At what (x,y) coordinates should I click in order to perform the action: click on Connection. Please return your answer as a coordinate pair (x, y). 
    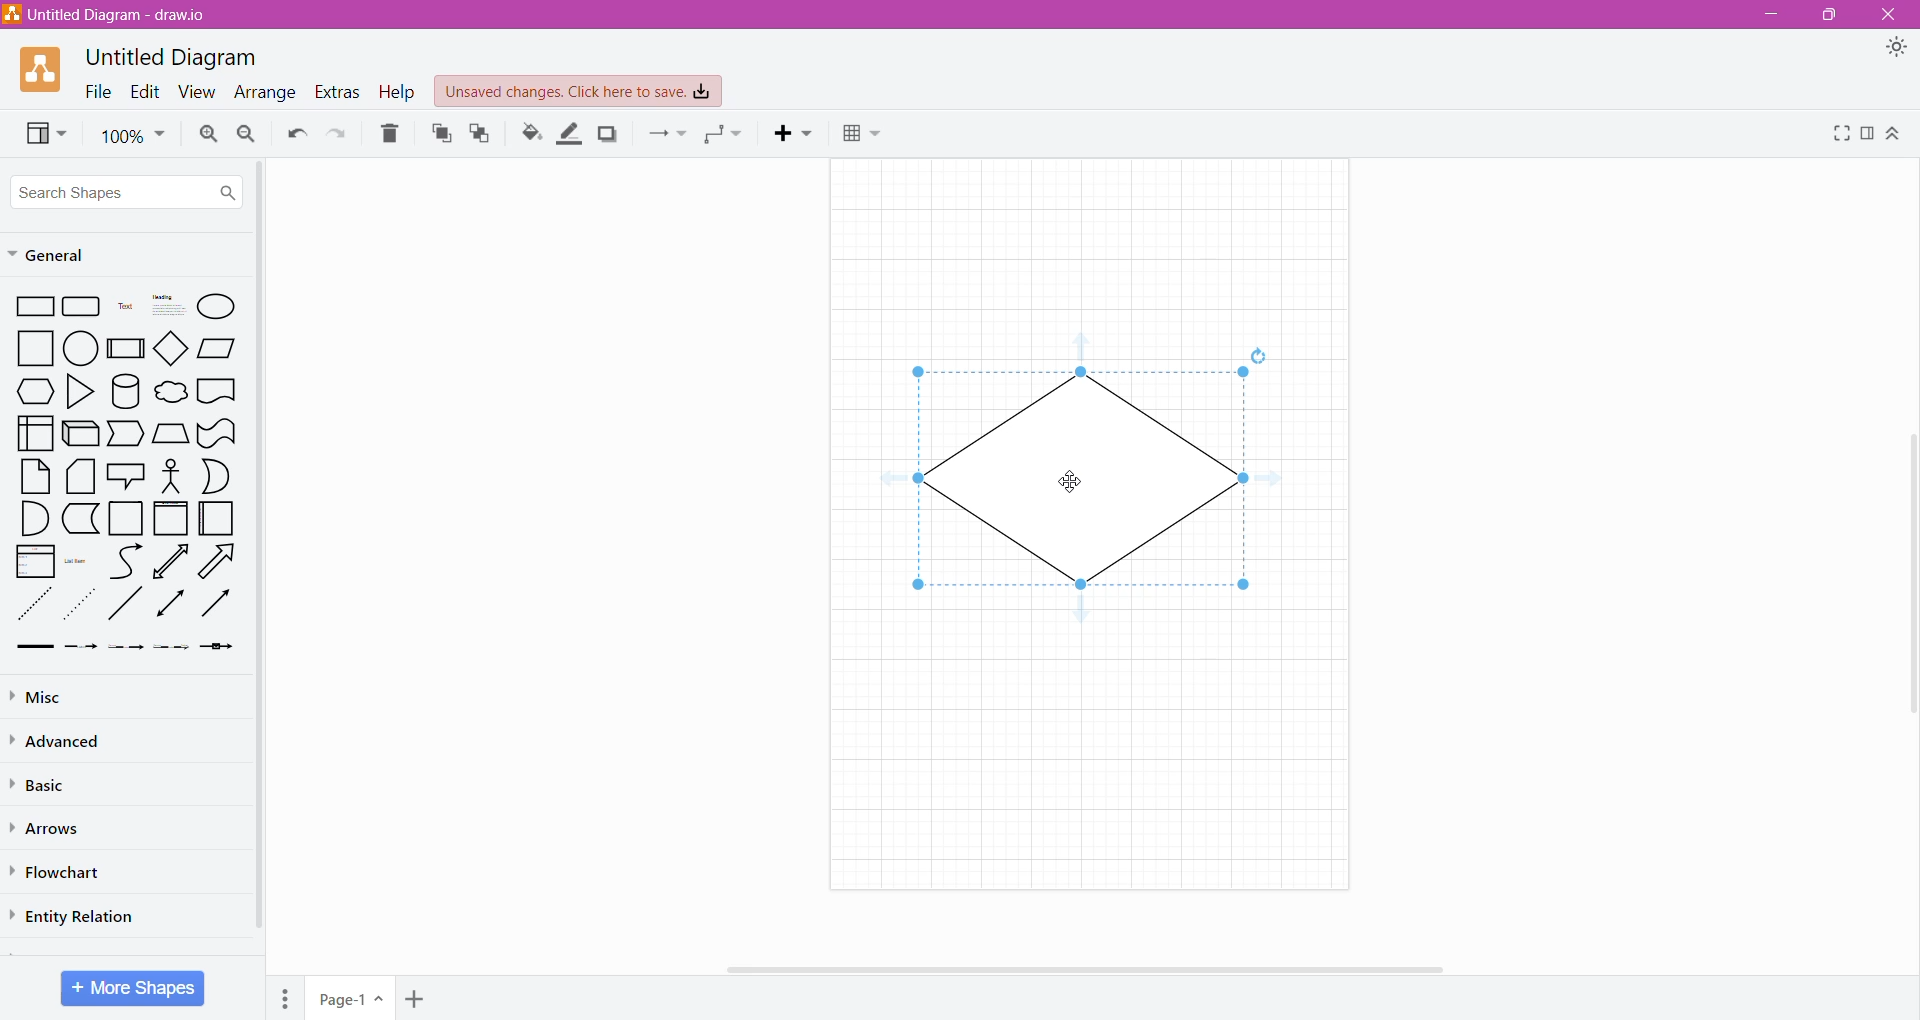
    Looking at the image, I should click on (668, 133).